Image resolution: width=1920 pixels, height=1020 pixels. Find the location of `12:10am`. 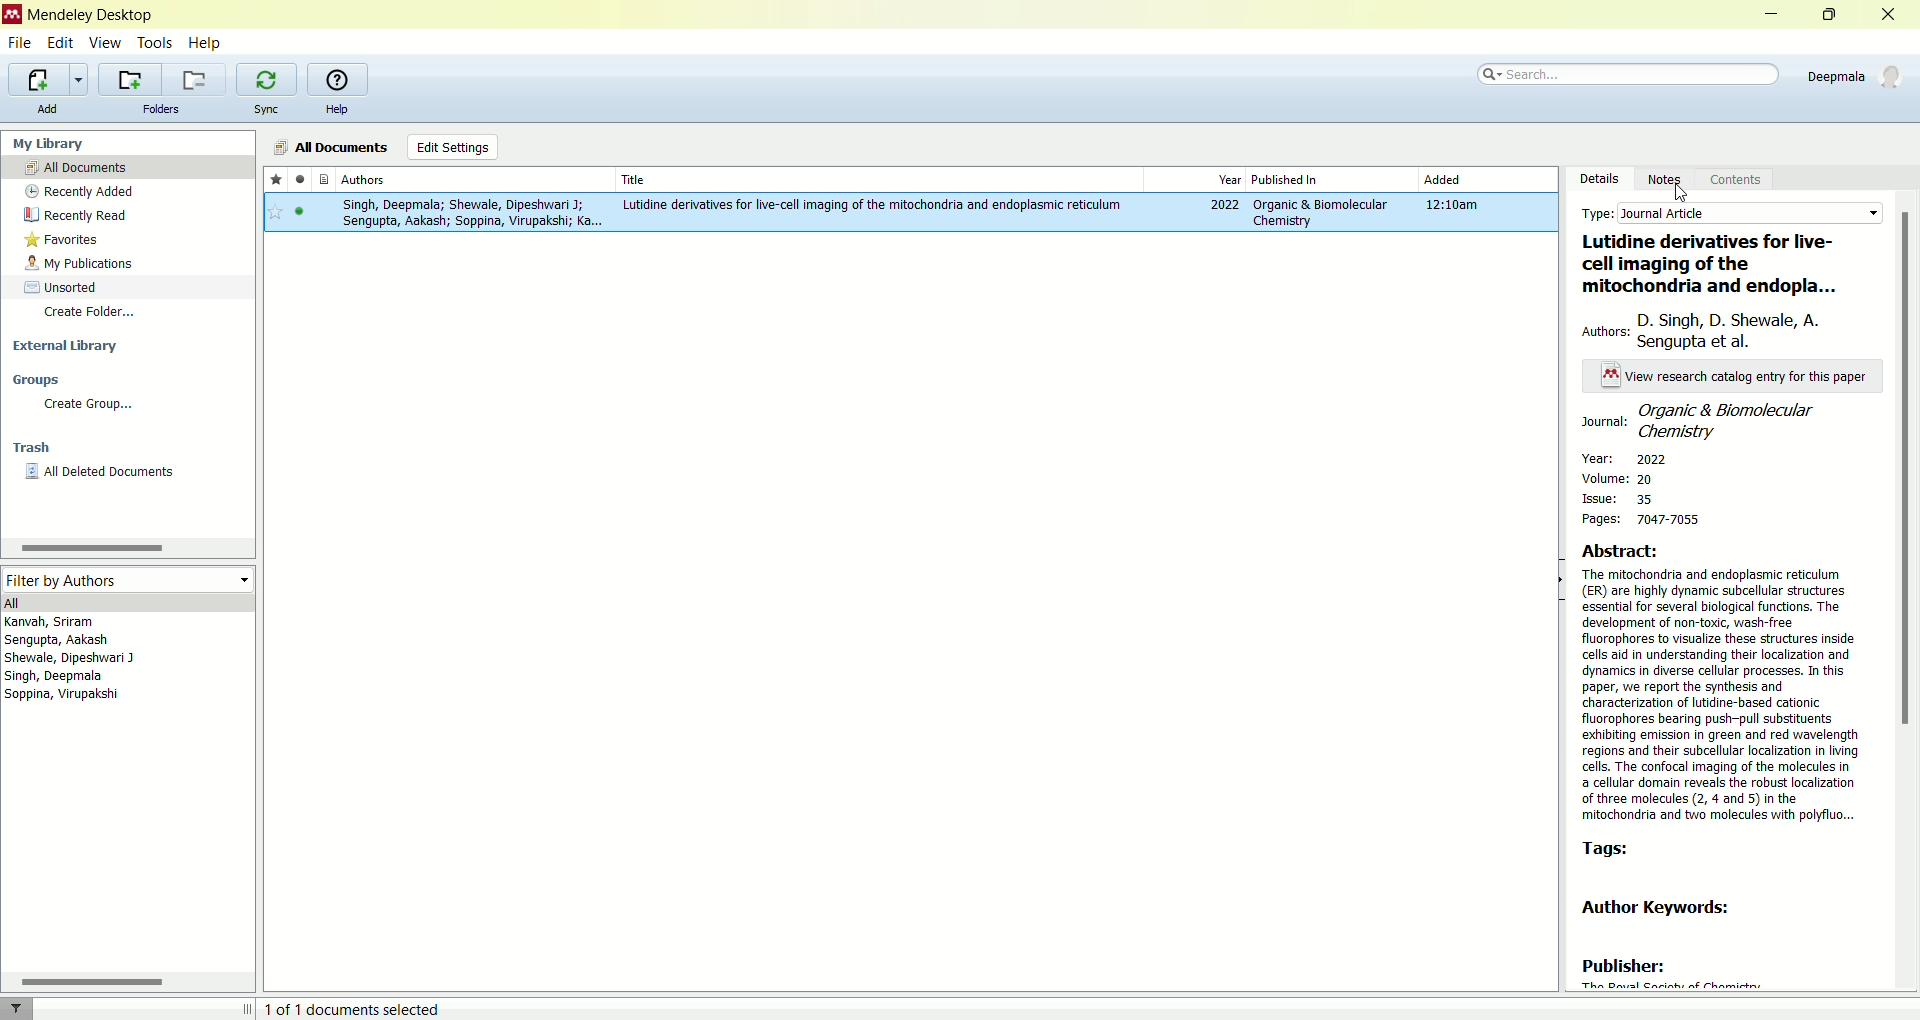

12:10am is located at coordinates (1457, 206).